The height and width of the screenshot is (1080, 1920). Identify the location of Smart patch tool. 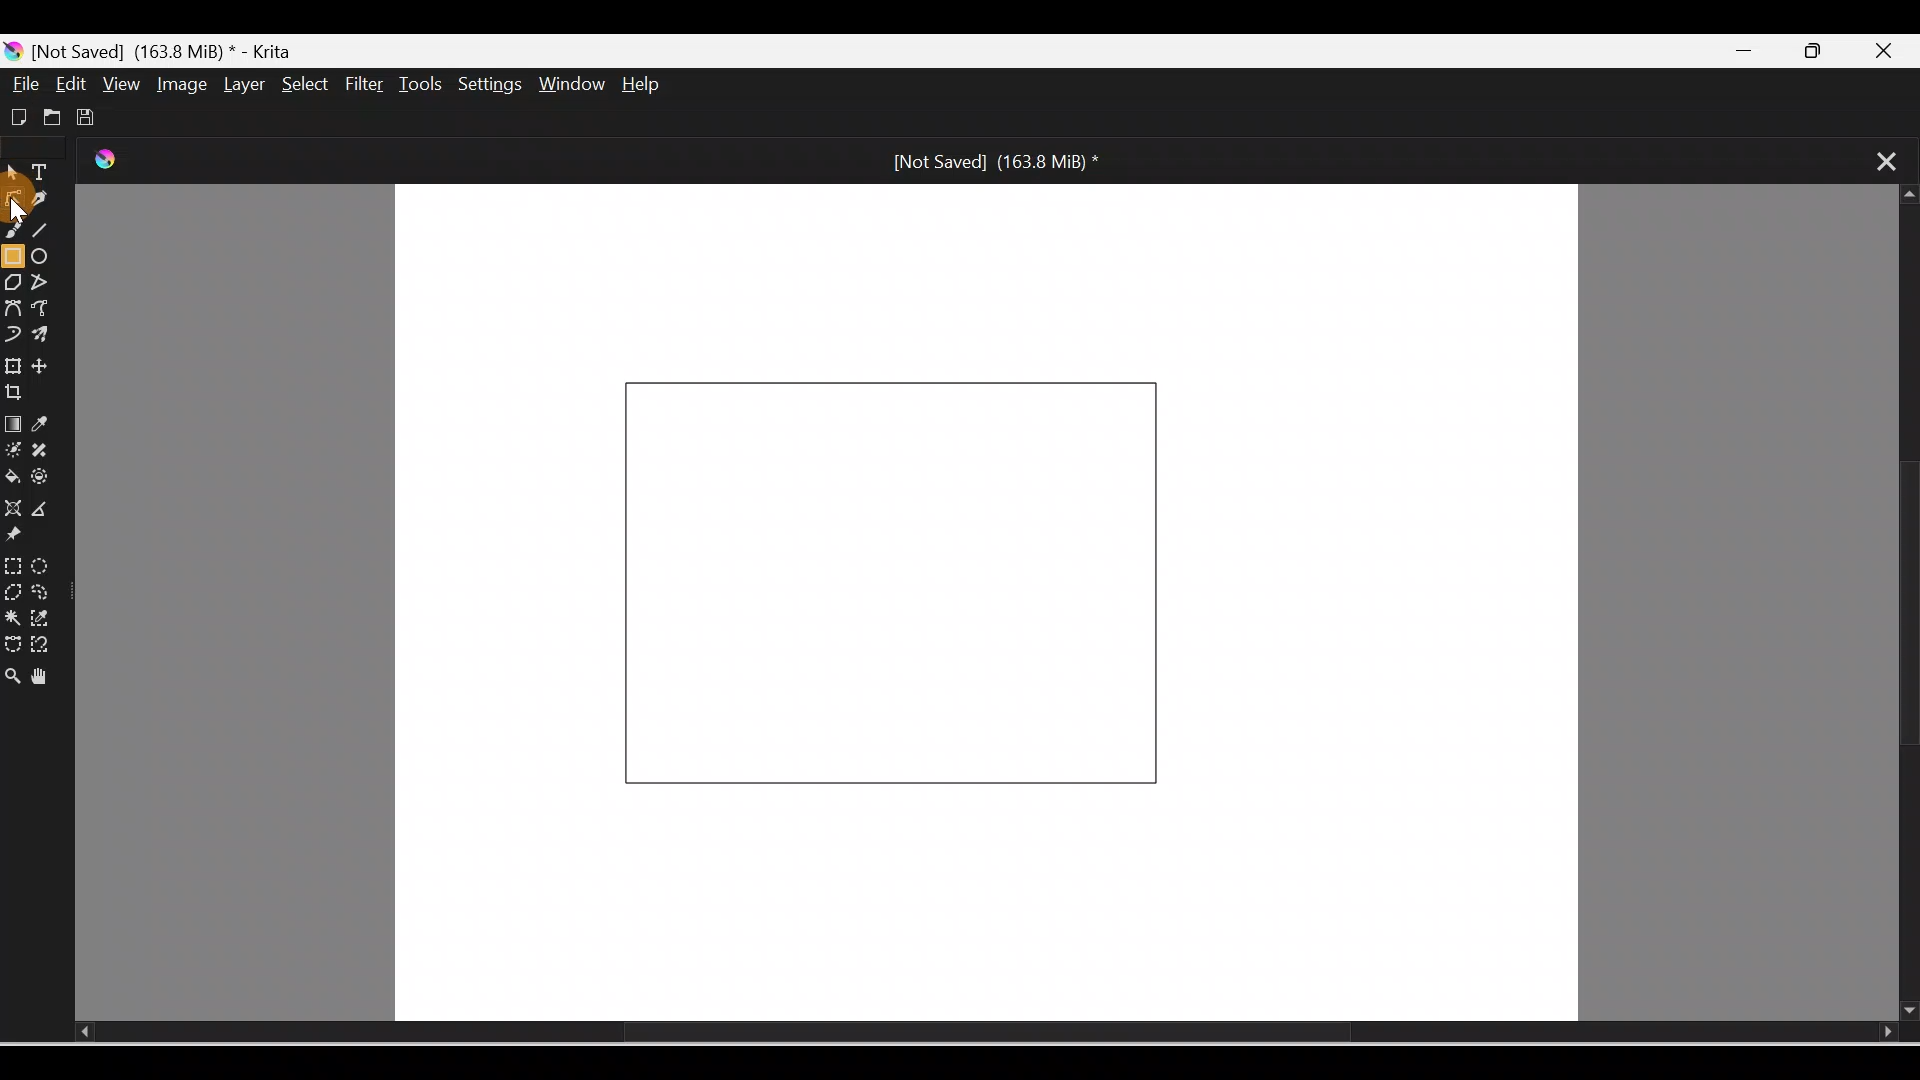
(49, 451).